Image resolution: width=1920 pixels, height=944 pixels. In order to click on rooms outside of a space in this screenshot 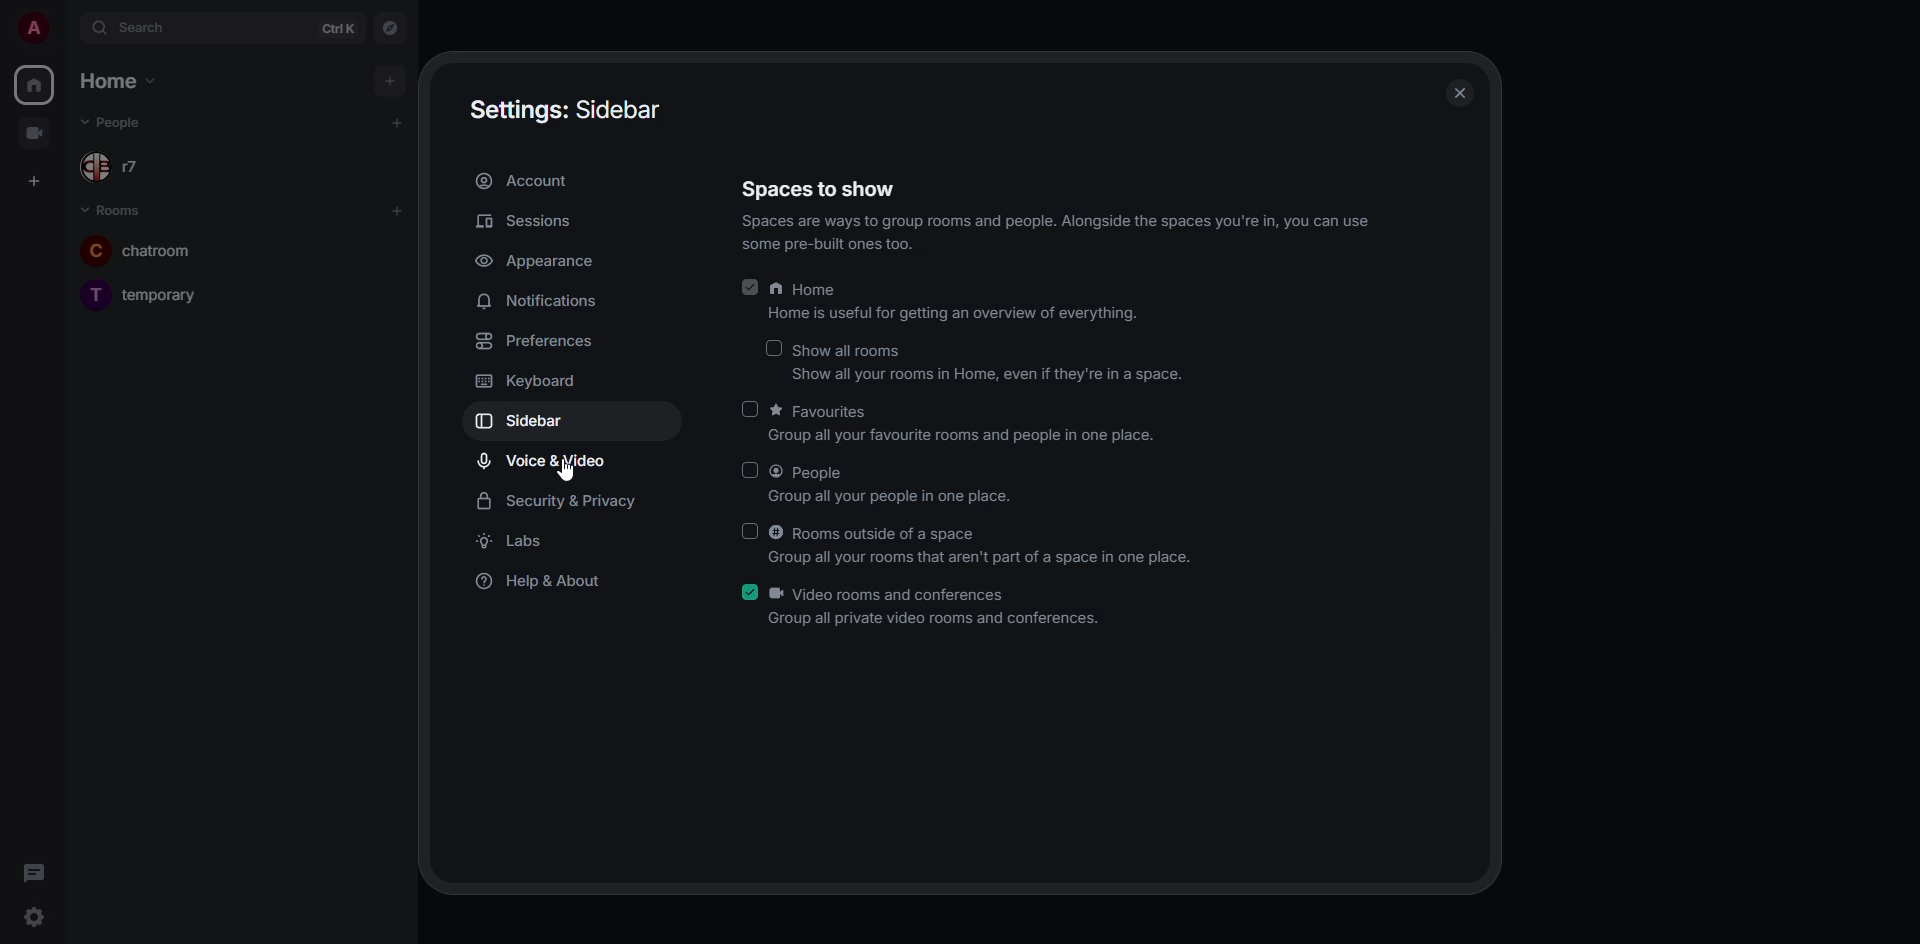, I will do `click(980, 543)`.